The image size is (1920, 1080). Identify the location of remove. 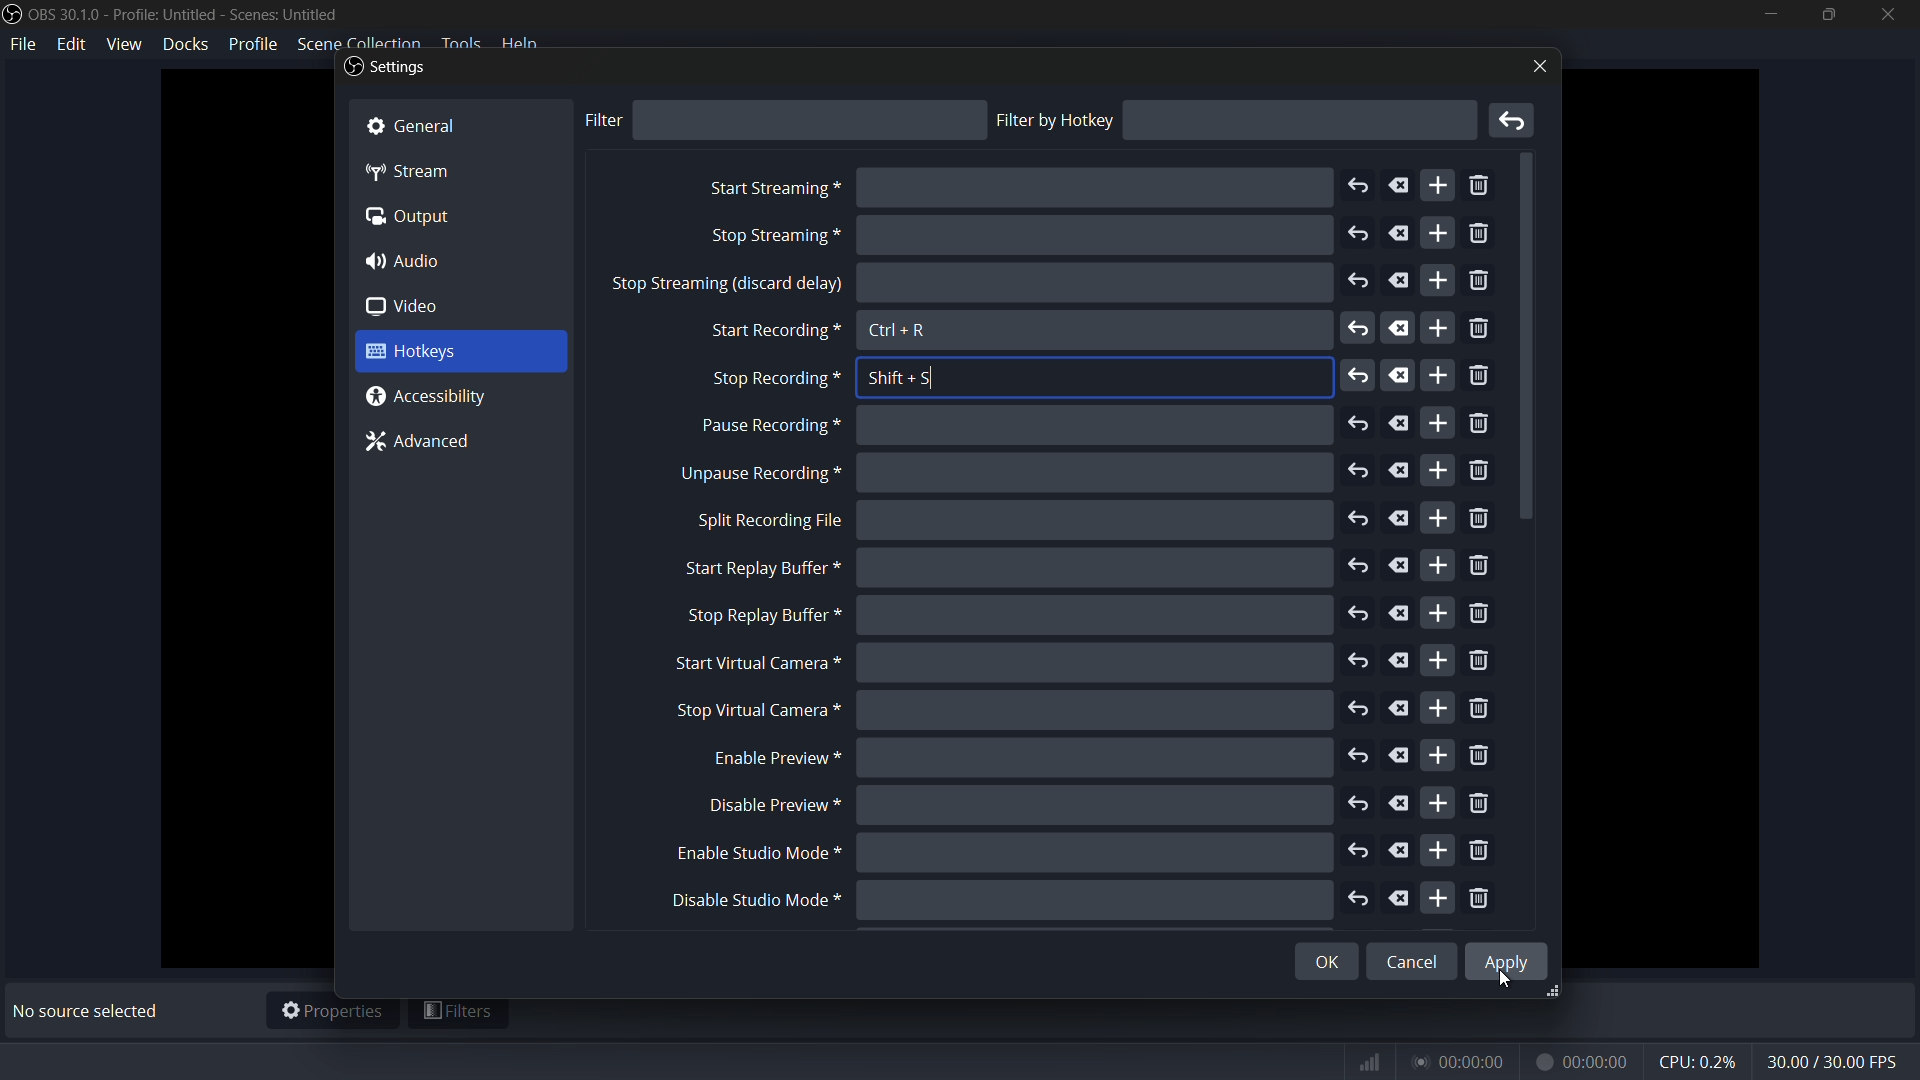
(1480, 331).